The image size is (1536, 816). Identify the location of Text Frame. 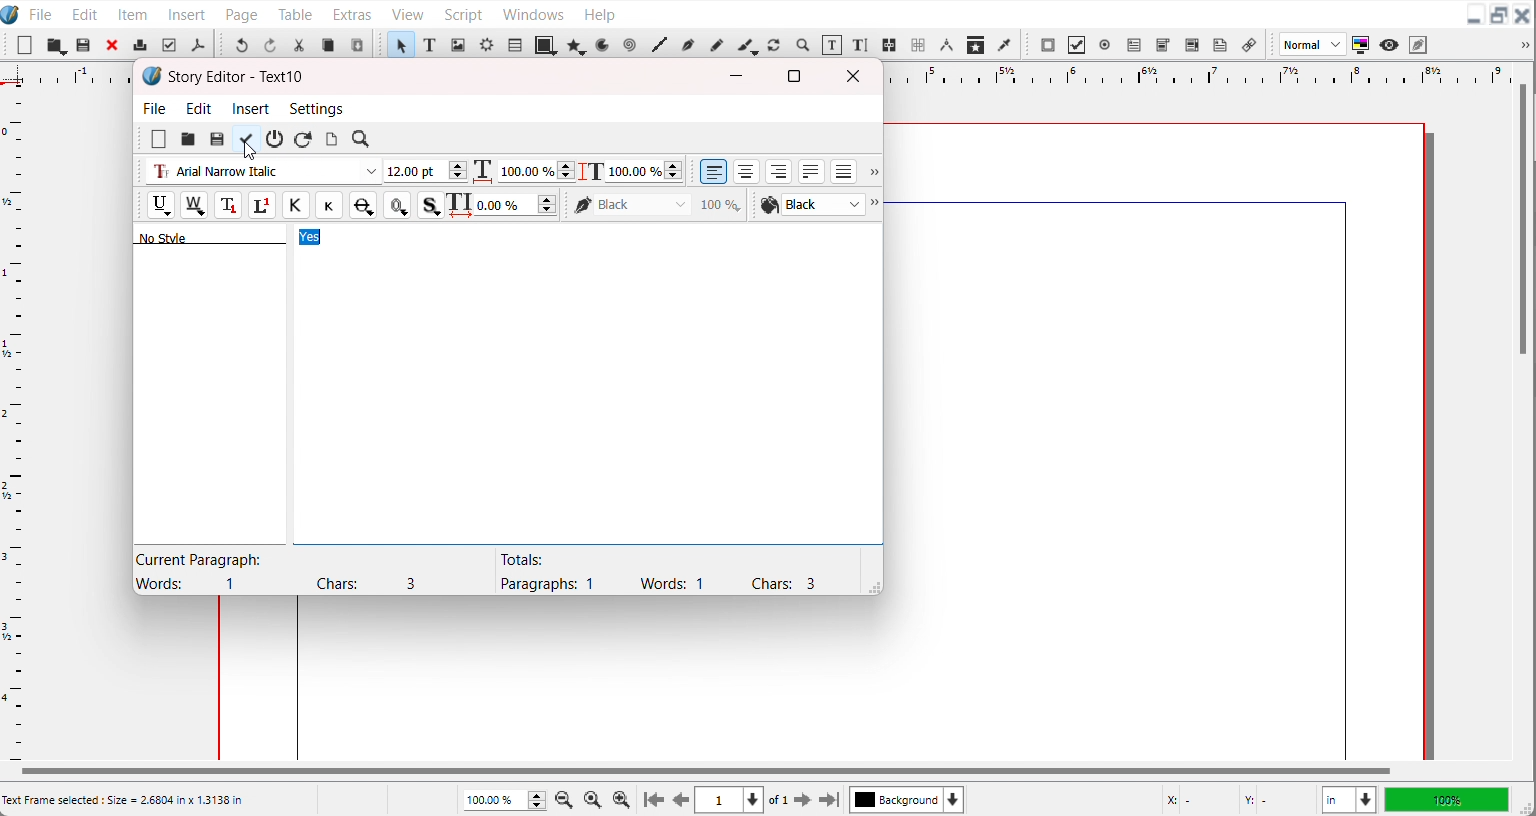
(430, 44).